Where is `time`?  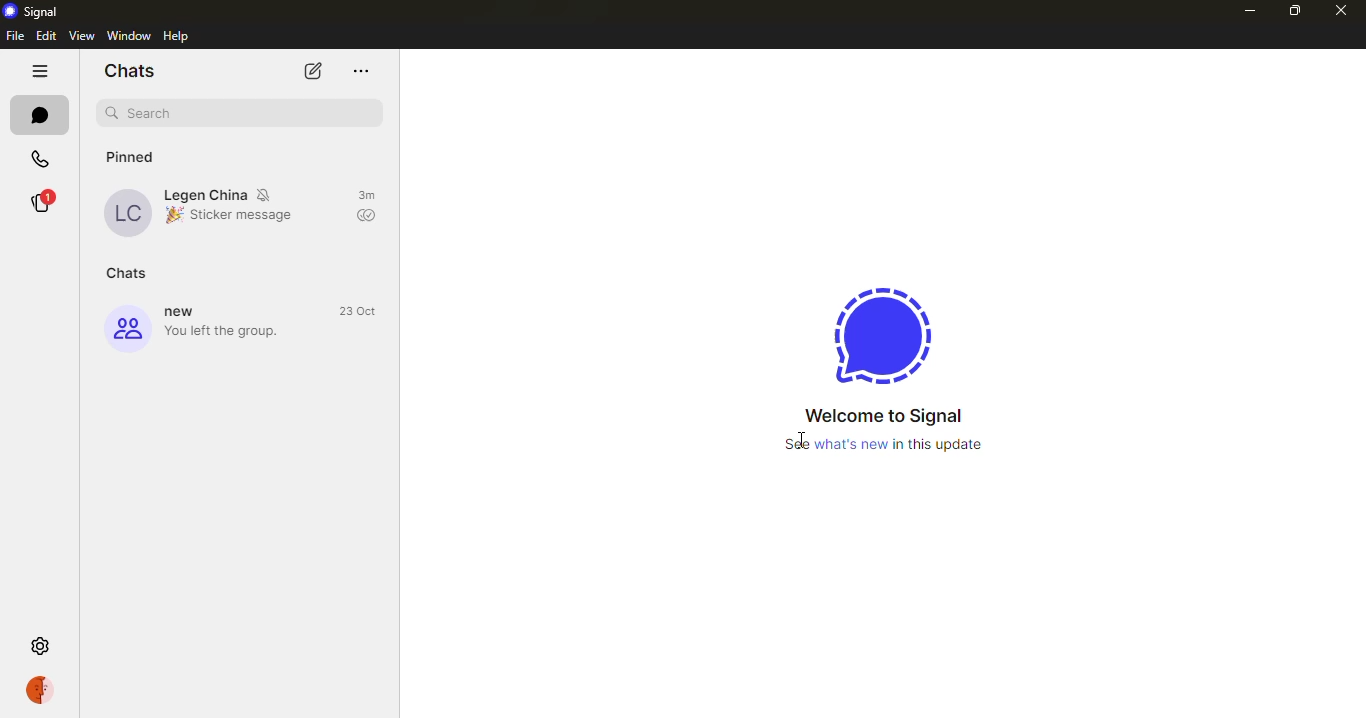 time is located at coordinates (366, 195).